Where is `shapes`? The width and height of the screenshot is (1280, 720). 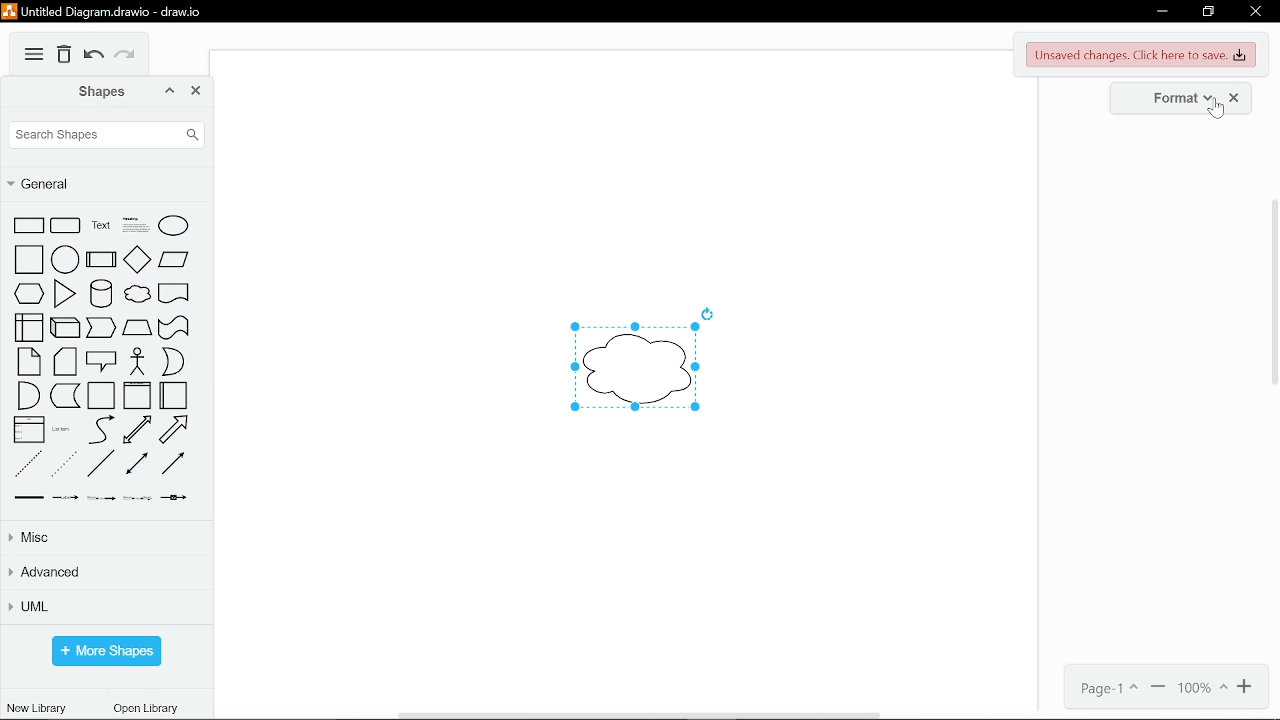 shapes is located at coordinates (82, 92).